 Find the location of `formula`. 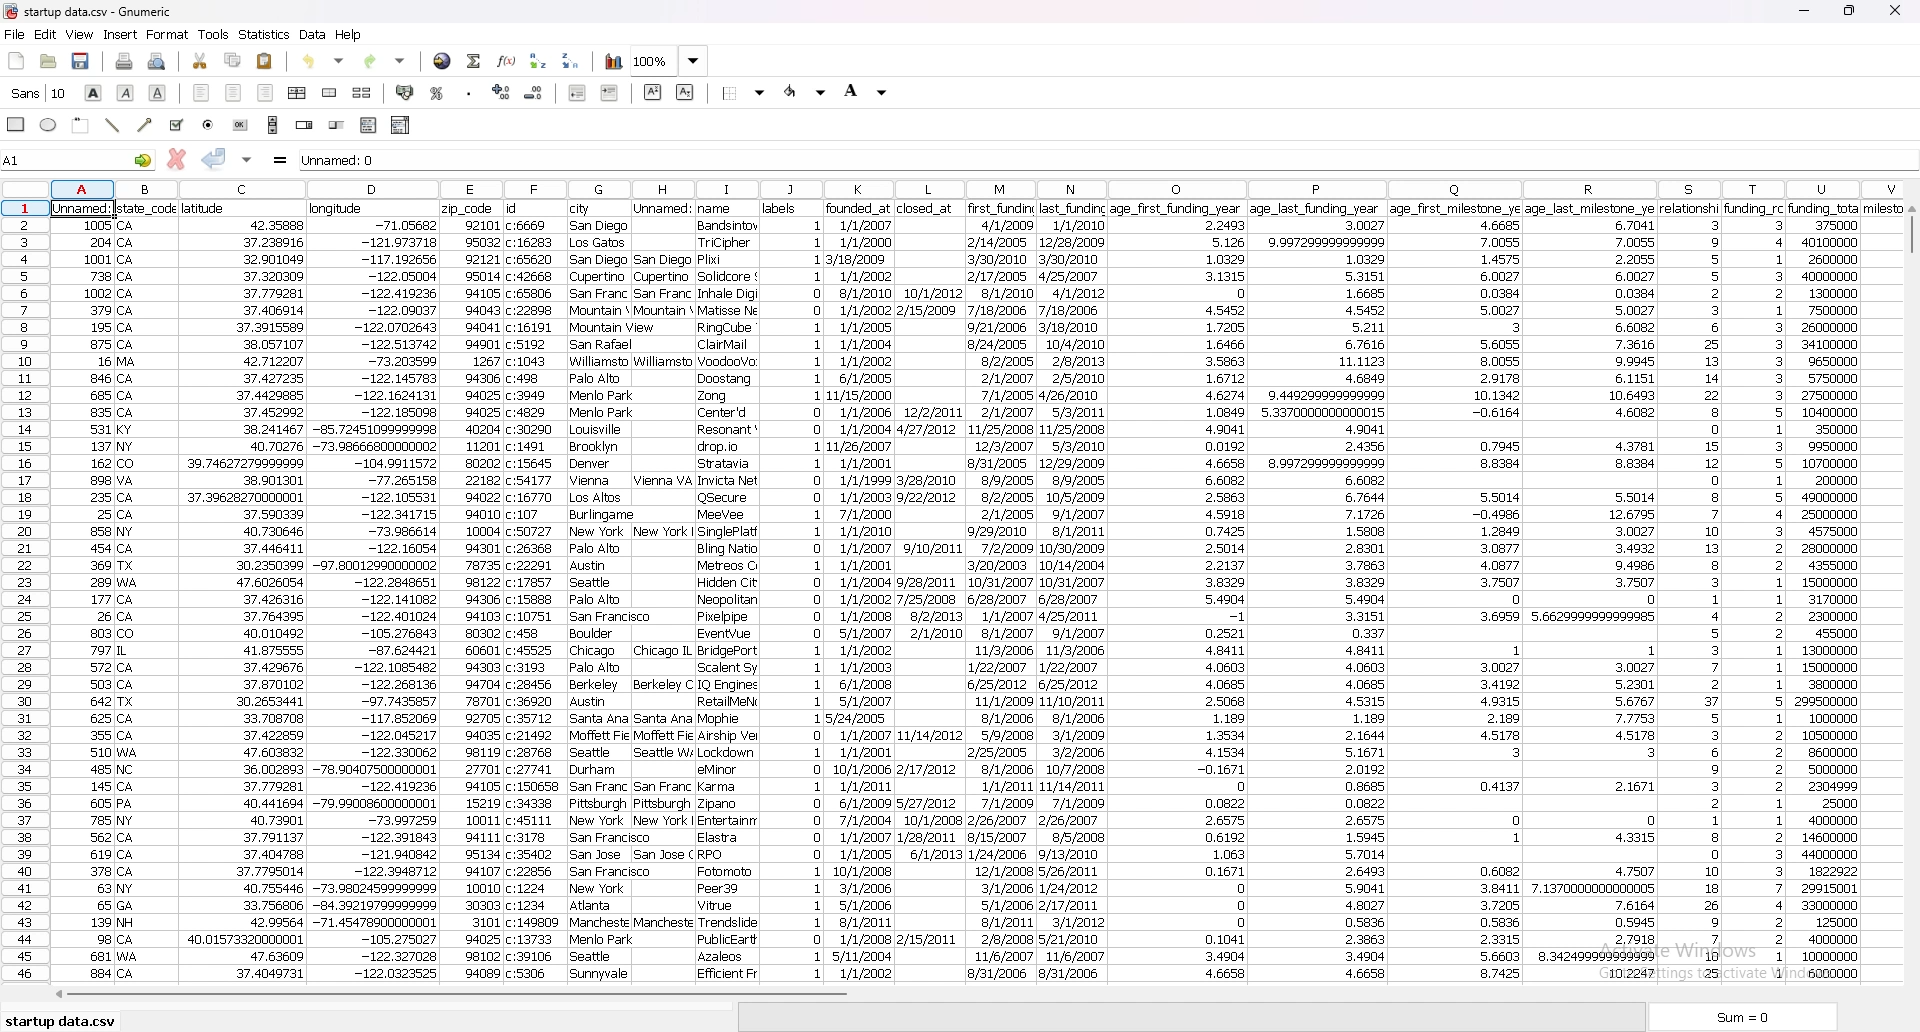

formula is located at coordinates (281, 159).